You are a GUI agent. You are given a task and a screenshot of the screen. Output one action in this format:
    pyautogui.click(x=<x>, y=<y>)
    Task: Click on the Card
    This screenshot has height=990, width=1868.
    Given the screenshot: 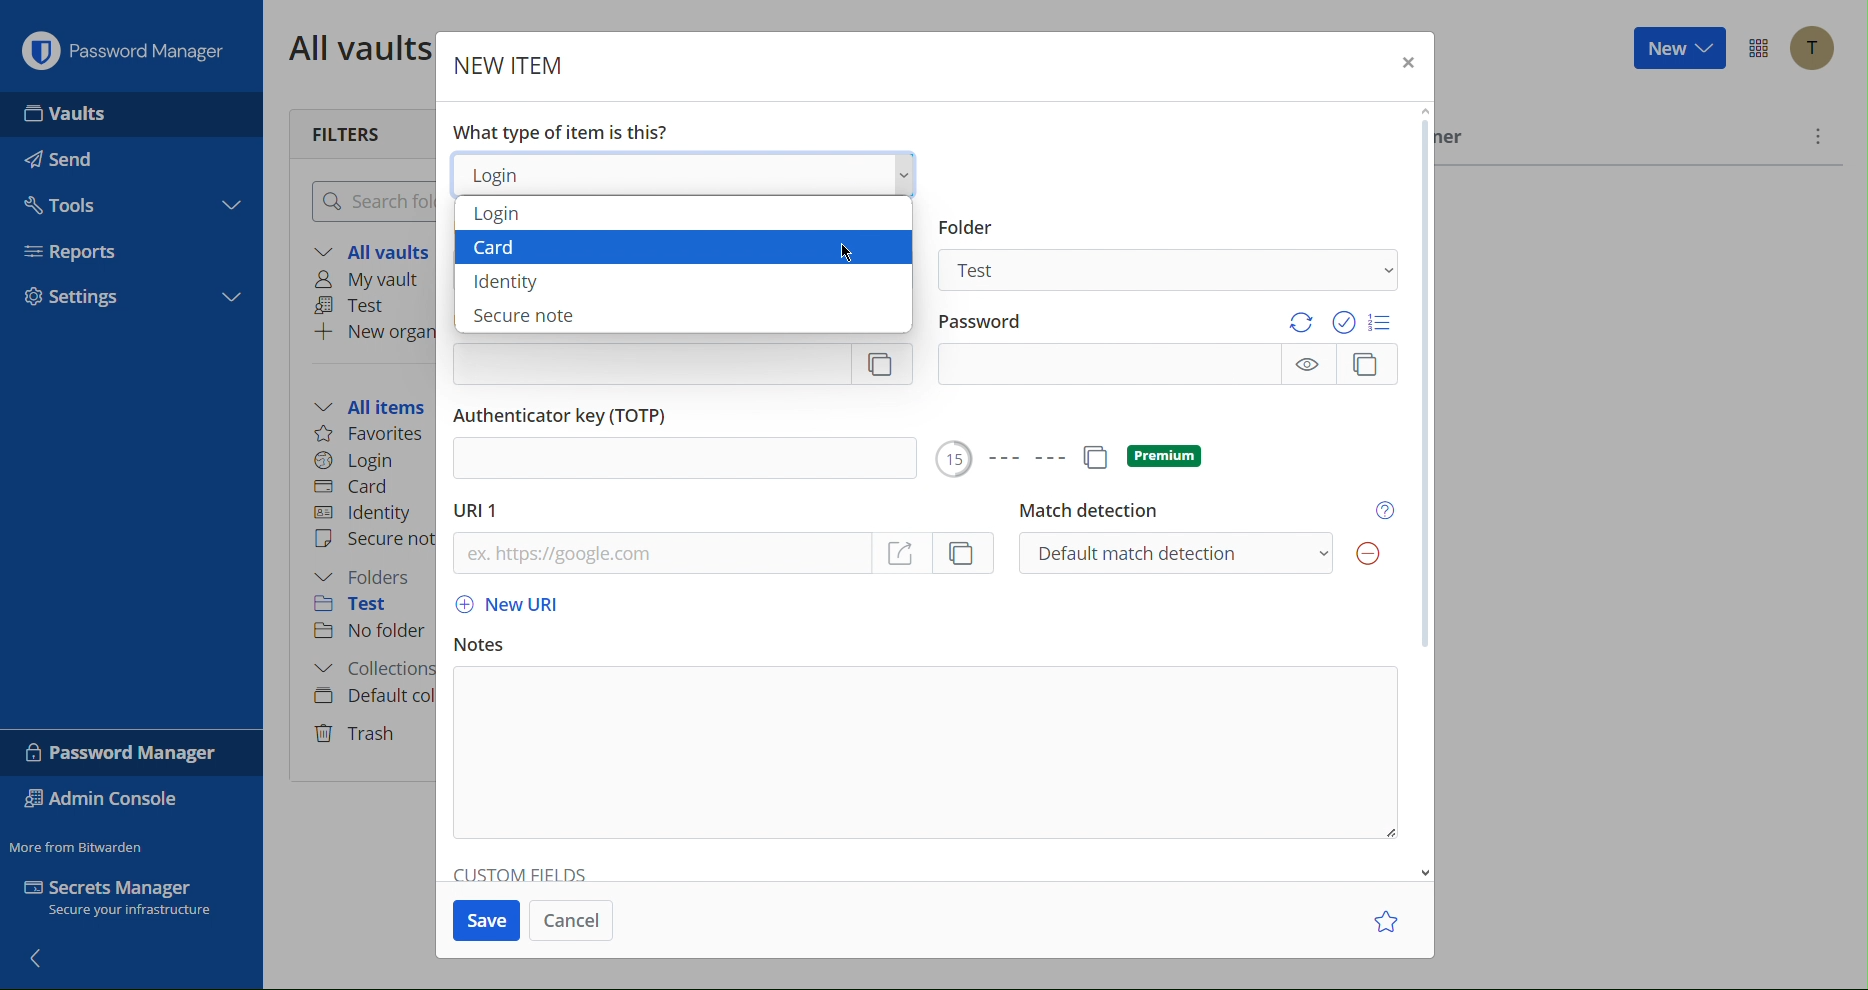 What is the action you would take?
    pyautogui.click(x=491, y=247)
    